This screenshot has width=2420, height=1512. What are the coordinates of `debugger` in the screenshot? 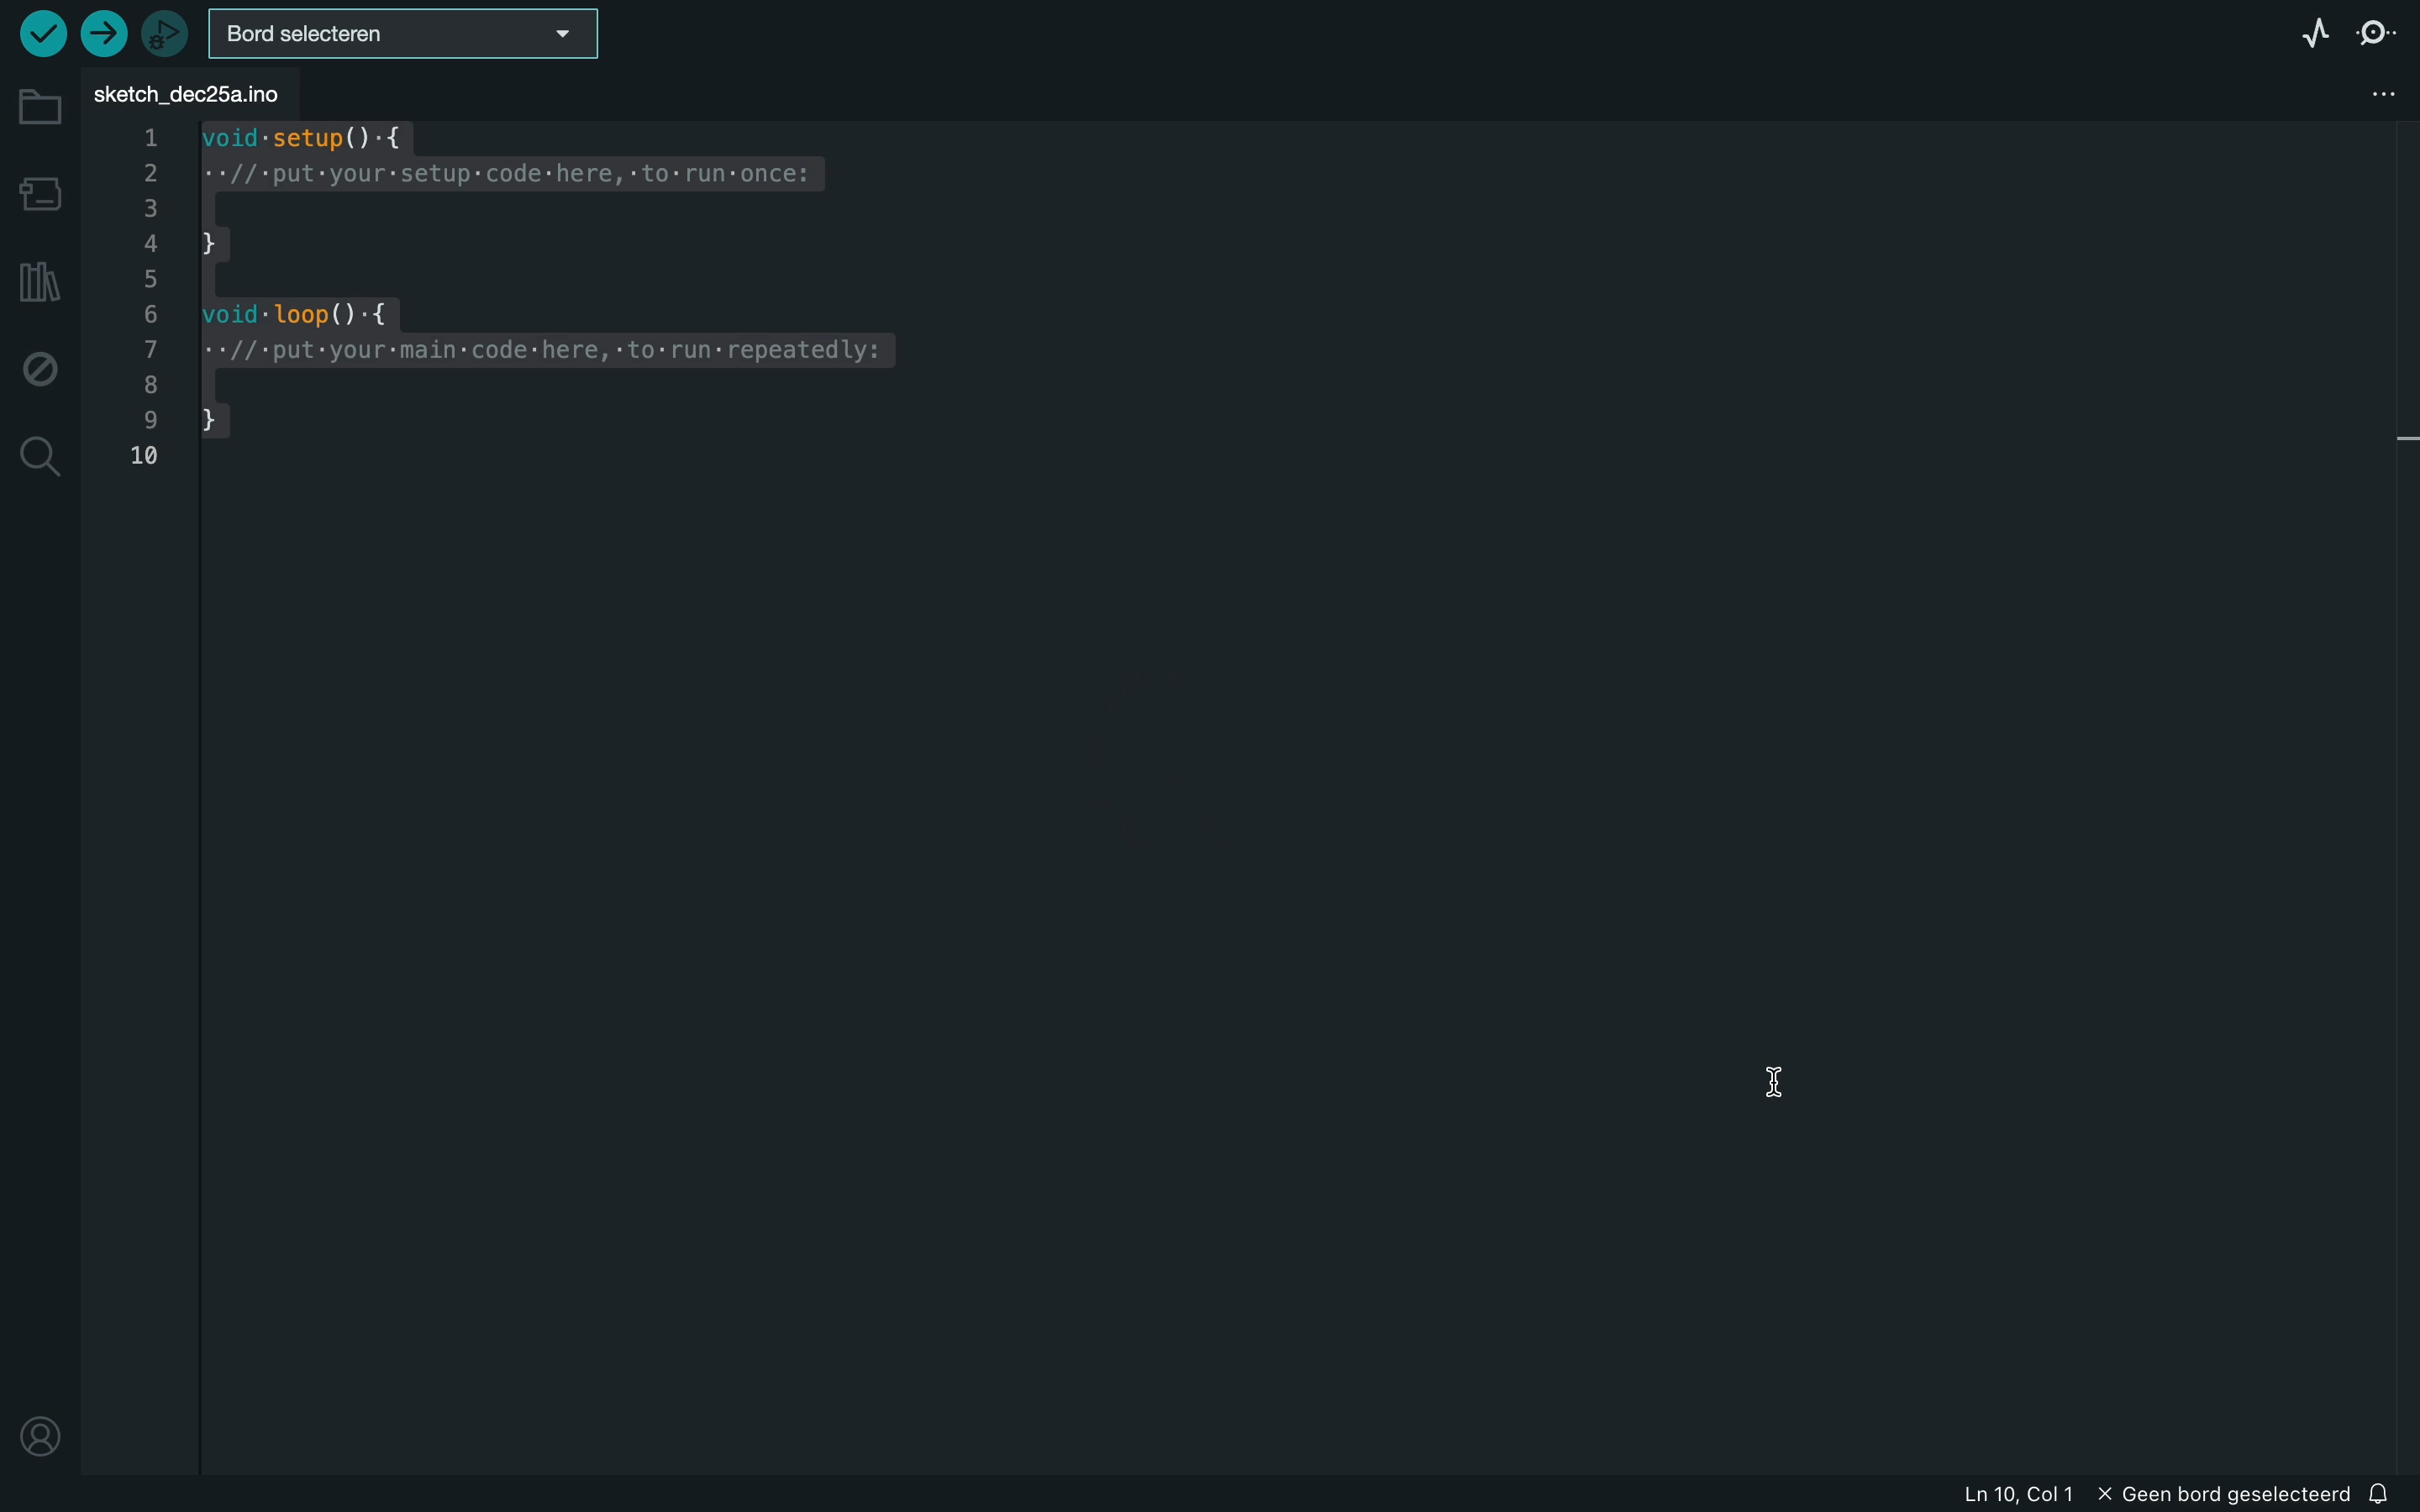 It's located at (165, 33).